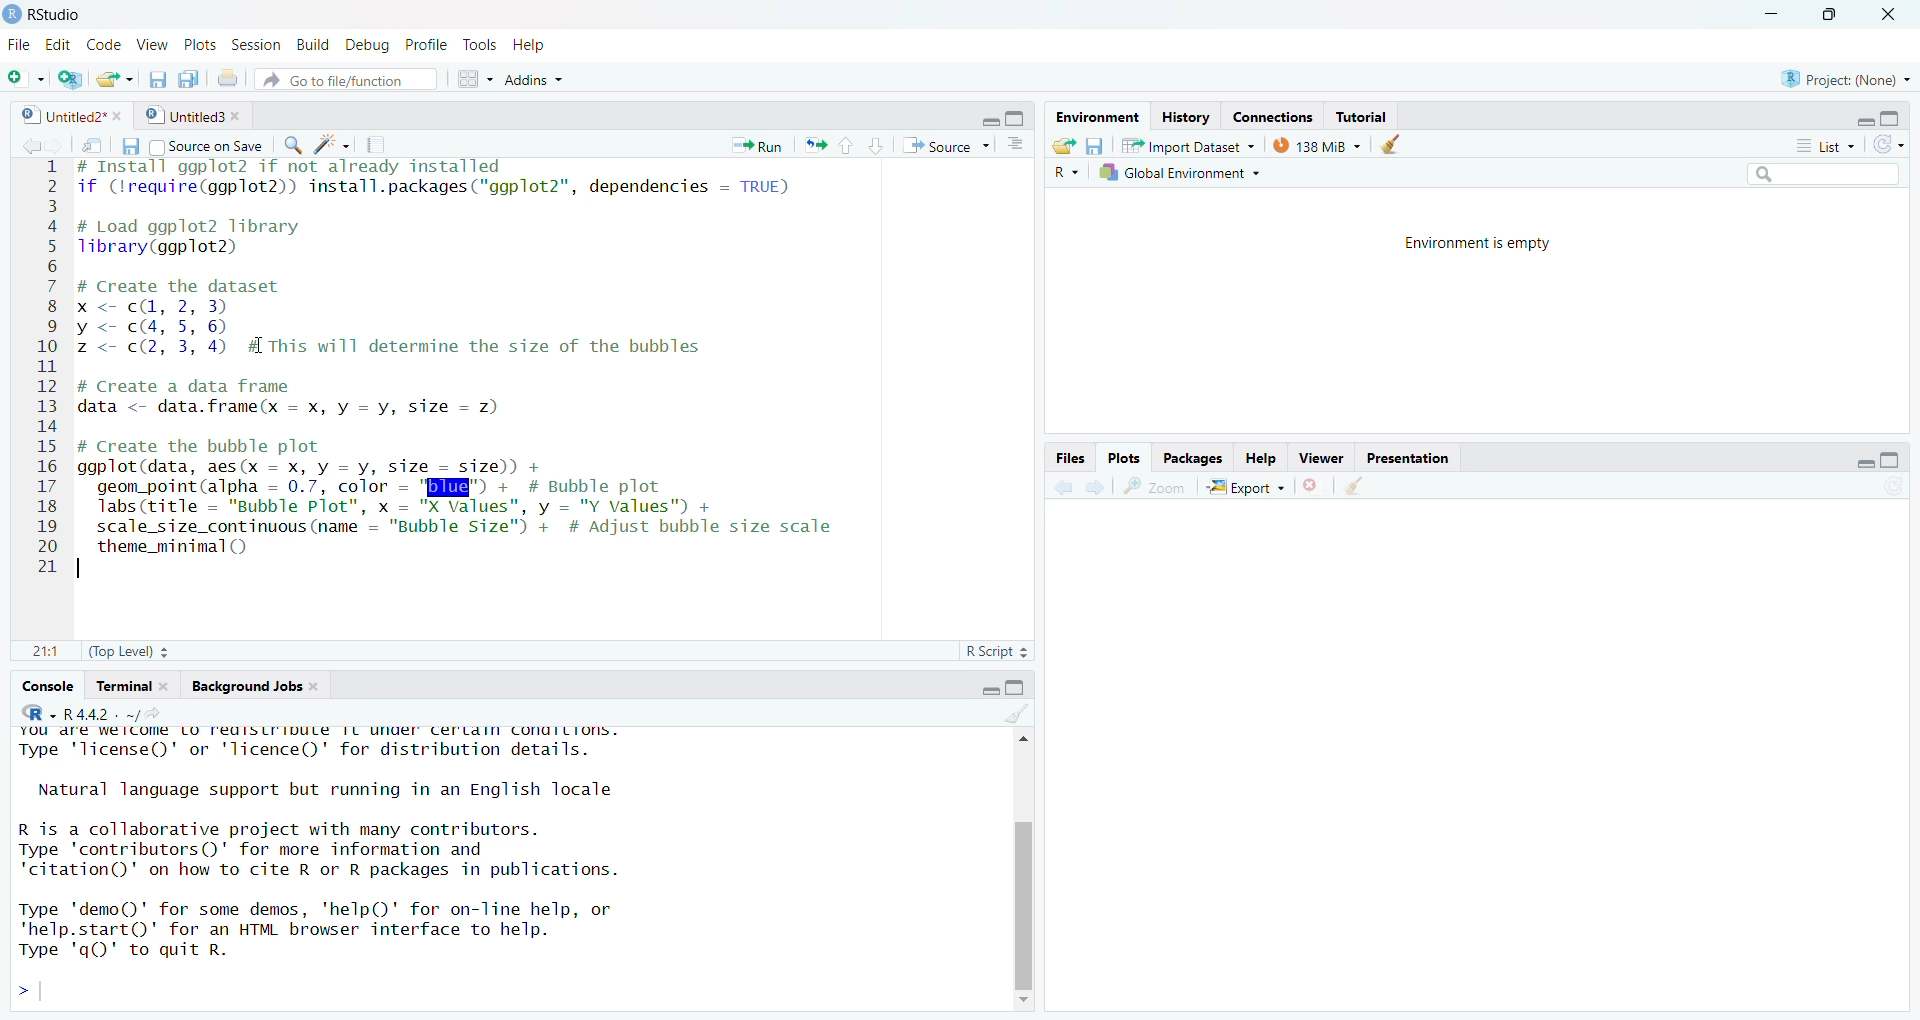 Image resolution: width=1920 pixels, height=1020 pixels. What do you see at coordinates (1065, 173) in the screenshot?
I see `R~` at bounding box center [1065, 173].